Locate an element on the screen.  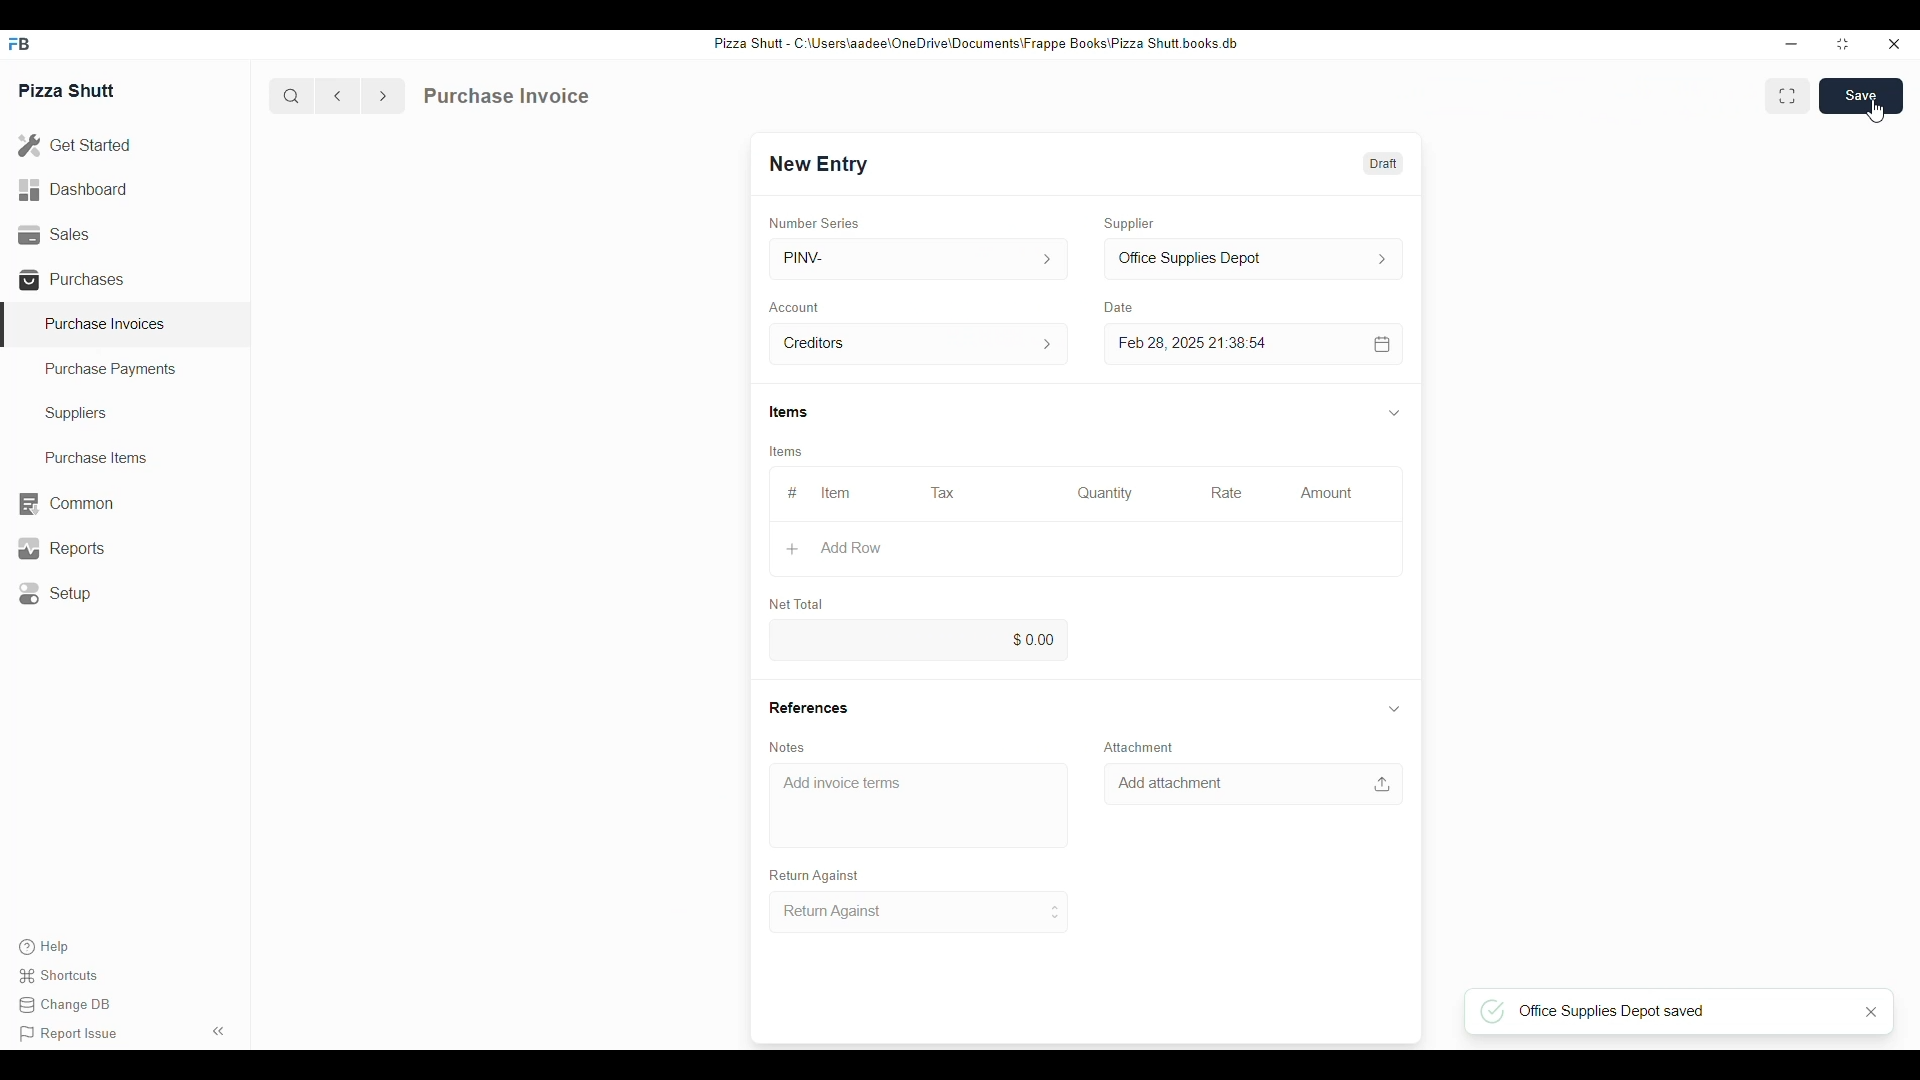
Account is located at coordinates (798, 306).